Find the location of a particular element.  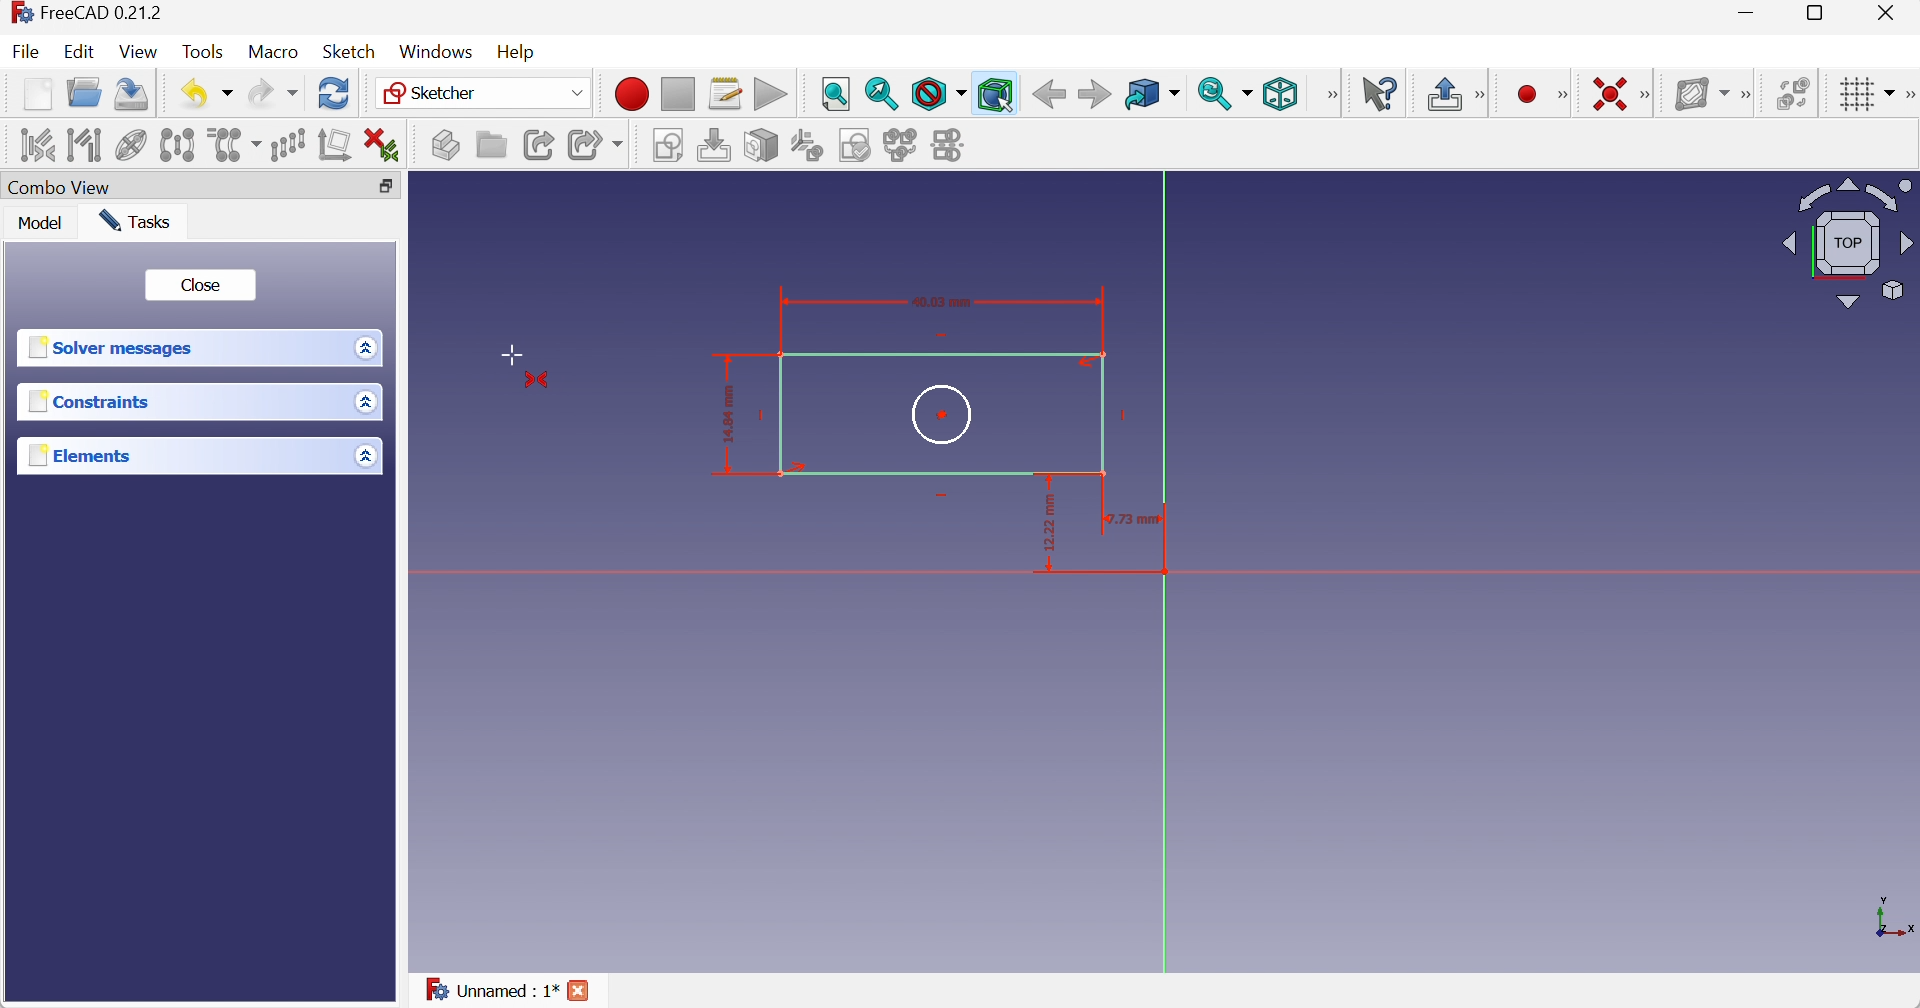

Tasks is located at coordinates (135, 221).